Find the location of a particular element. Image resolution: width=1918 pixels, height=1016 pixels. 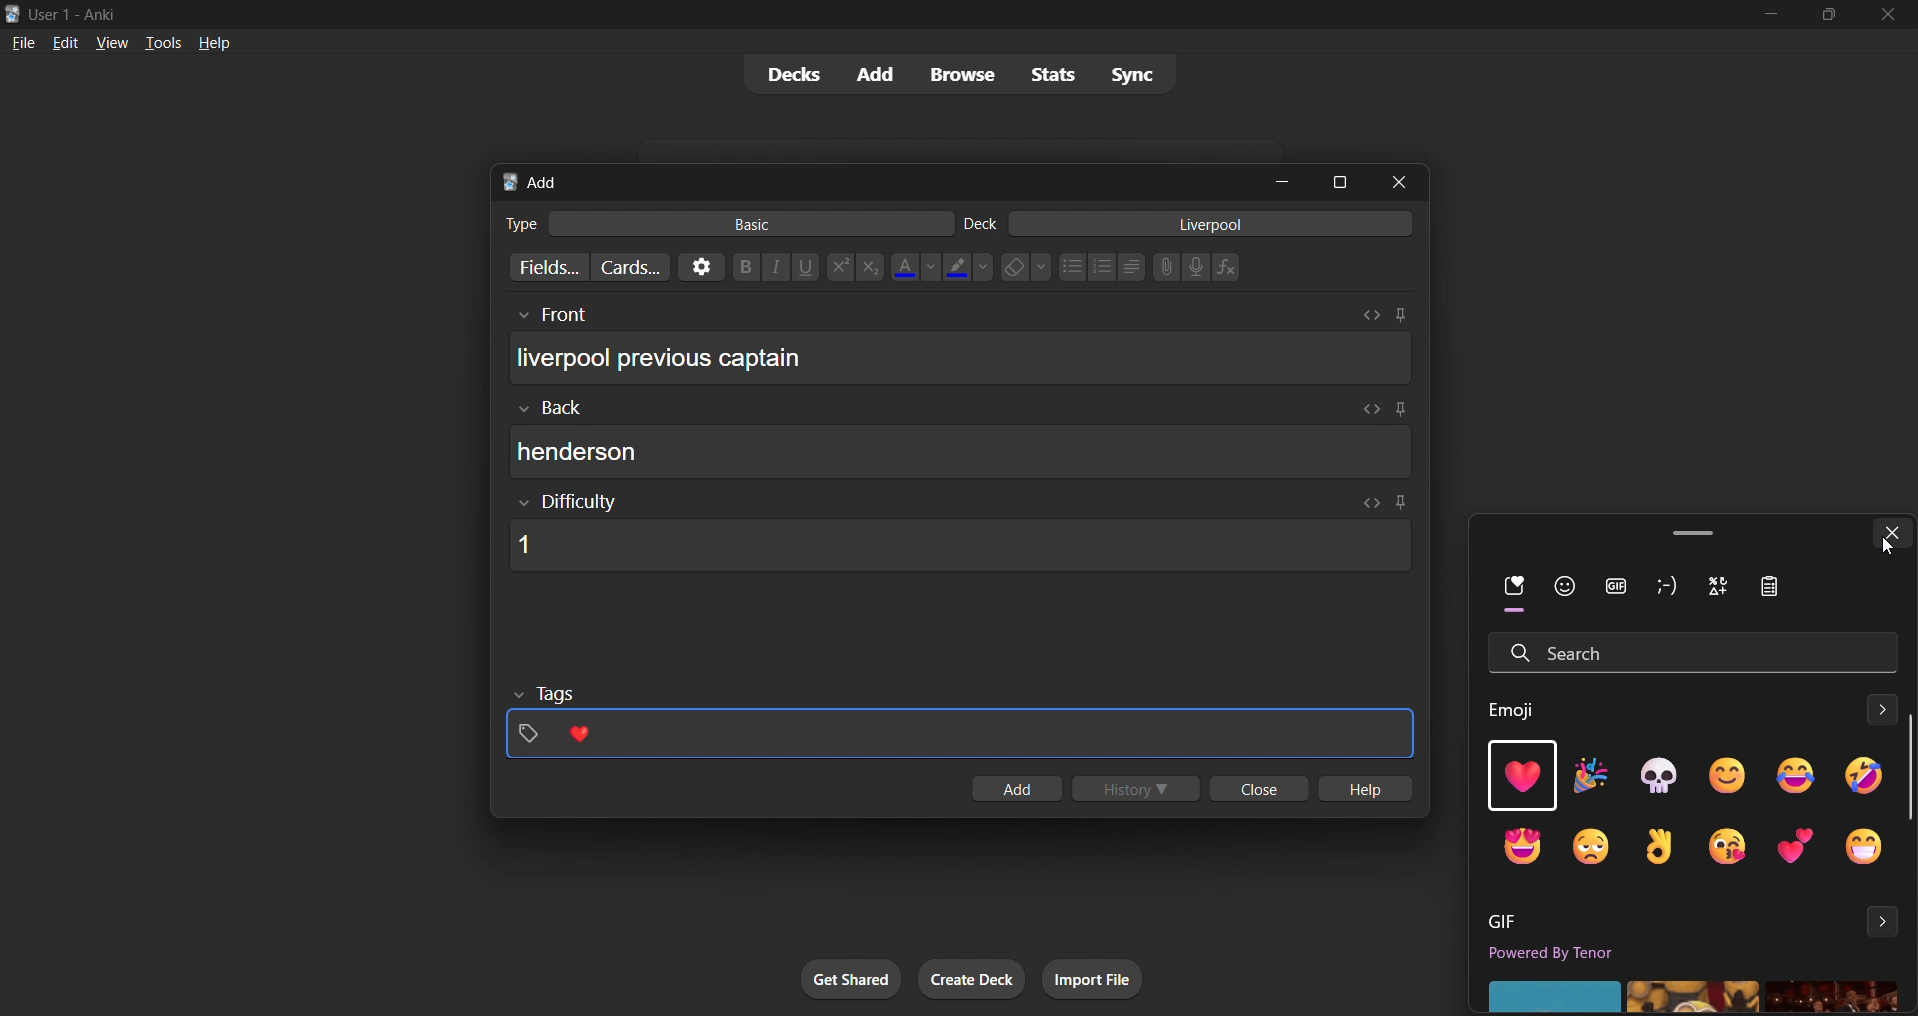

emoji is located at coordinates (1518, 847).